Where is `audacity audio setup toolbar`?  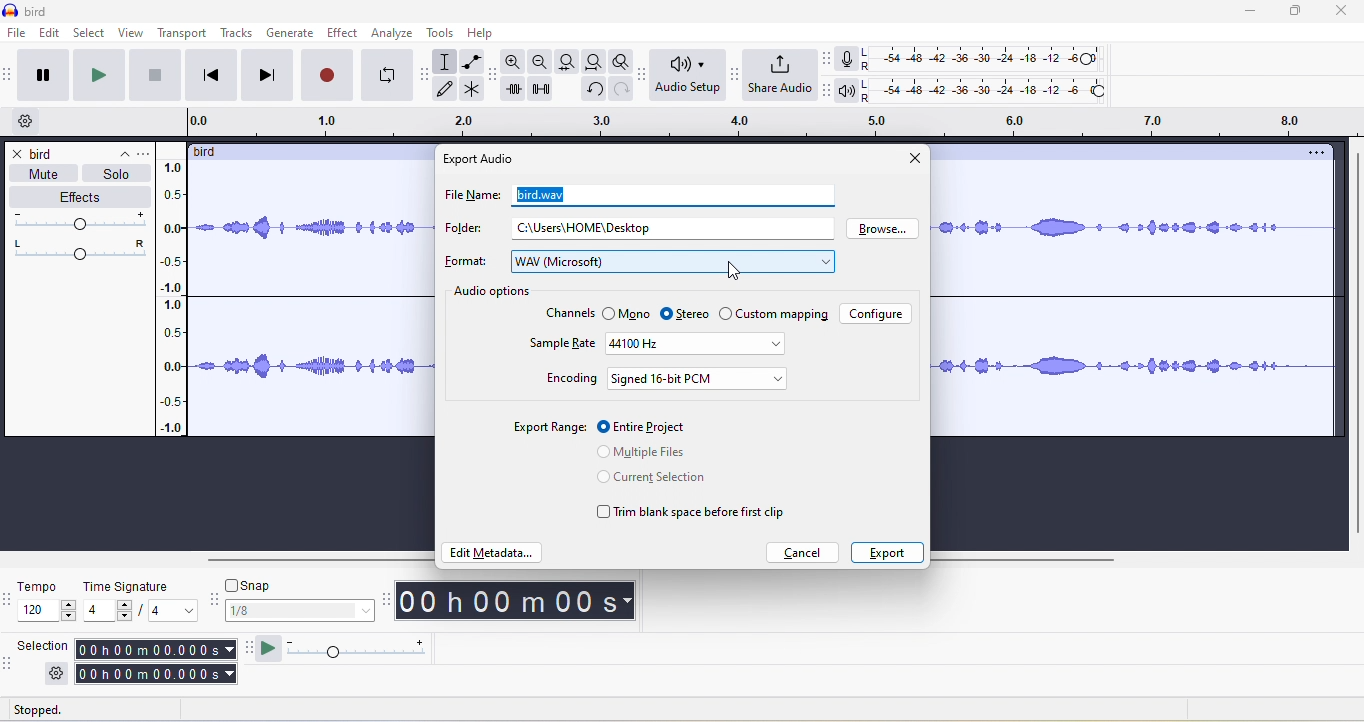 audacity audio setup toolbar is located at coordinates (640, 75).